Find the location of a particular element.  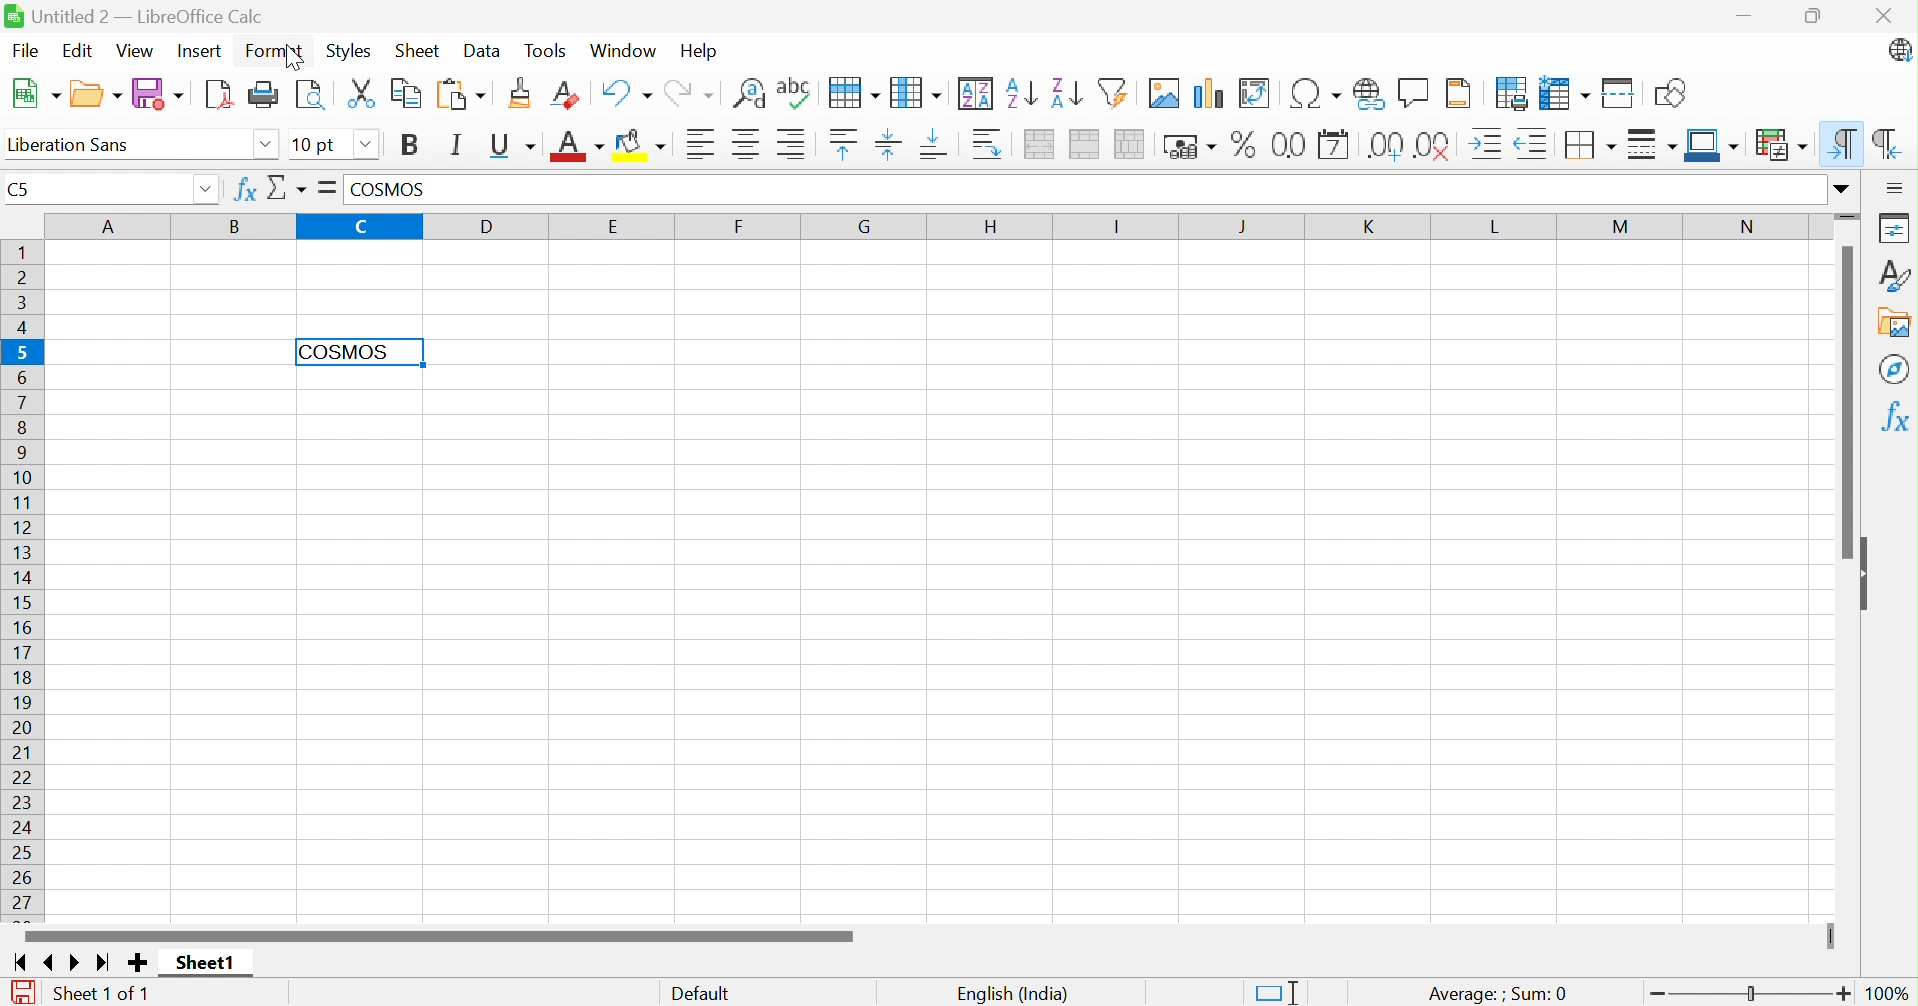

Insert Hyperlink is located at coordinates (1371, 93).